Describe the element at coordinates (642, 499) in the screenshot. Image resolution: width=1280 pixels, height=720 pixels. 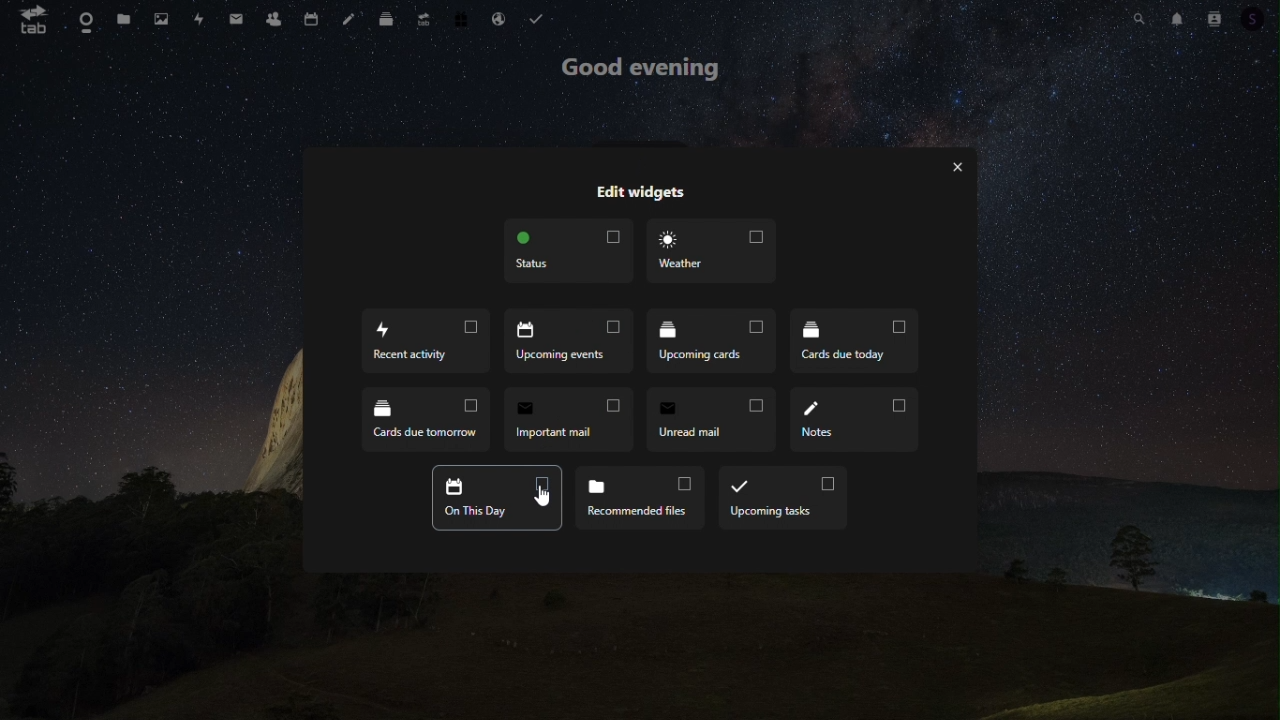
I see `Recommended files` at that location.